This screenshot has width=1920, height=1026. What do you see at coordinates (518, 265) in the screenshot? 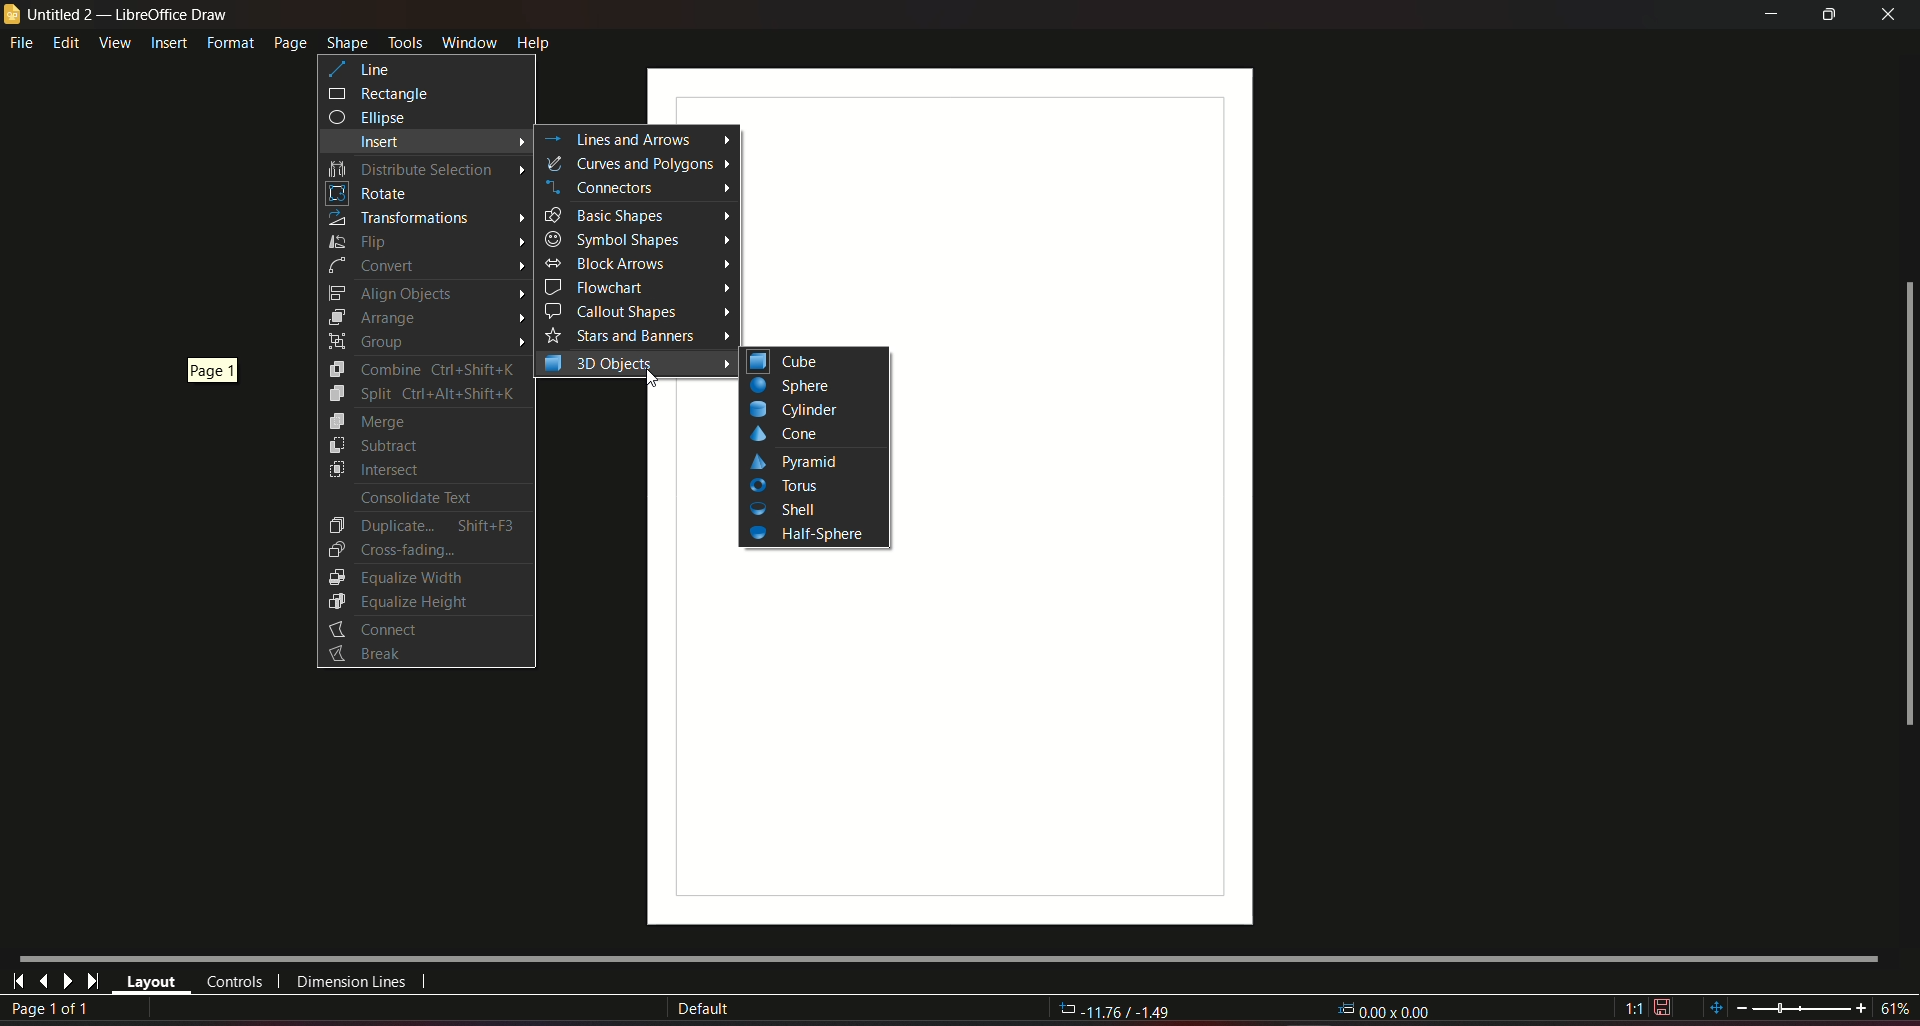
I see `Arrow` at bounding box center [518, 265].